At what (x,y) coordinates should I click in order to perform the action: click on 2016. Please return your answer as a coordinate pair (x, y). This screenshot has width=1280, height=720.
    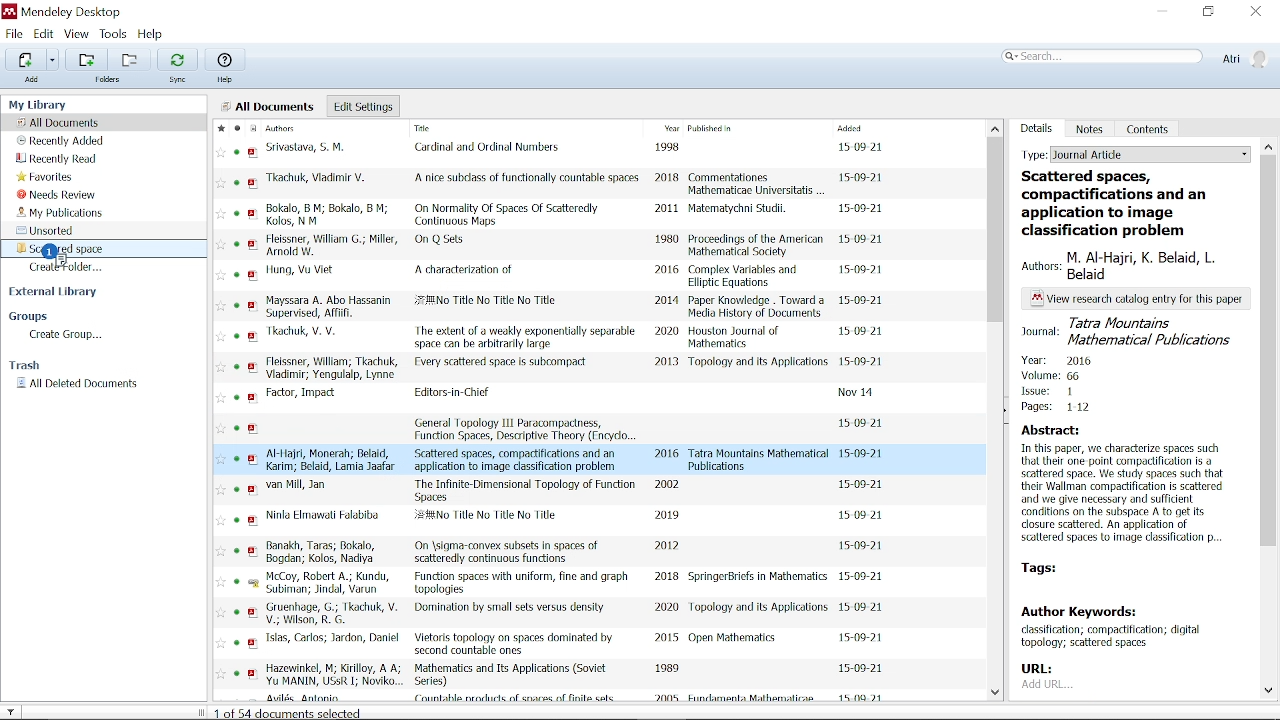
    Looking at the image, I should click on (667, 271).